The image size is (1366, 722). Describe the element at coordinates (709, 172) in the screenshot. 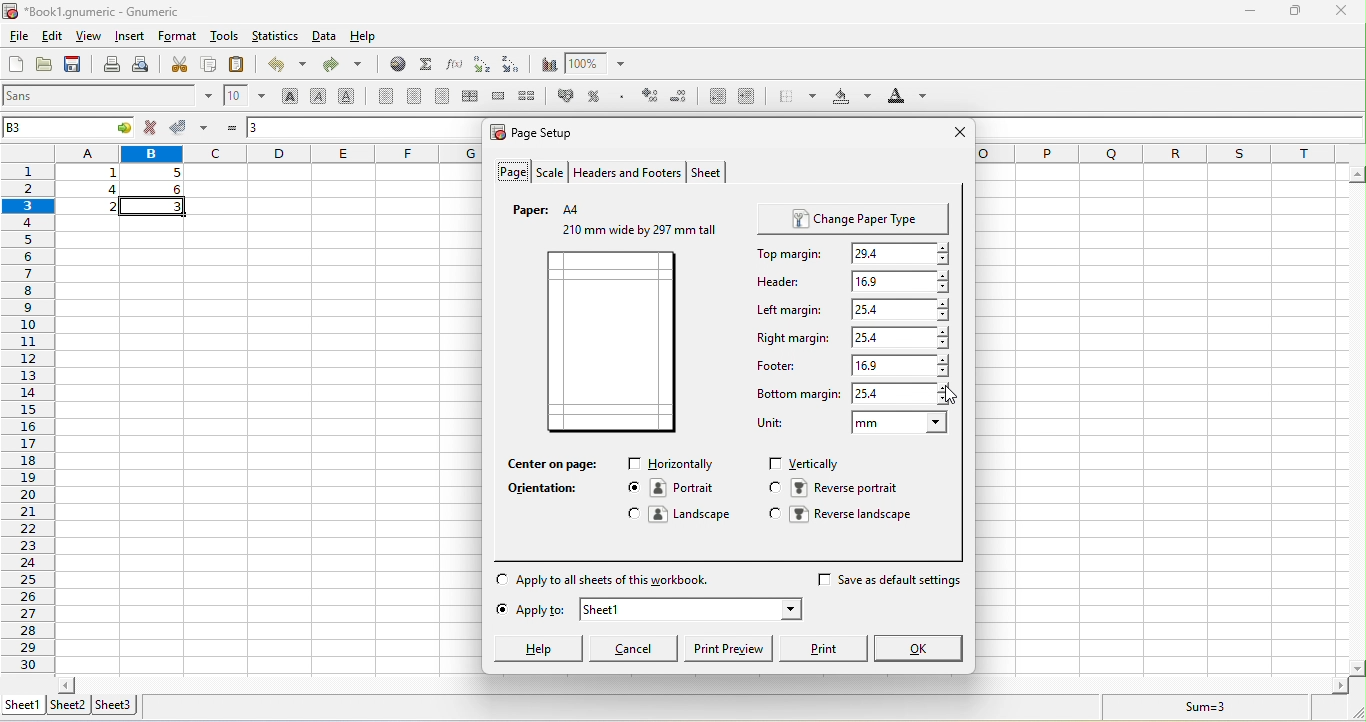

I see `sheet` at that location.